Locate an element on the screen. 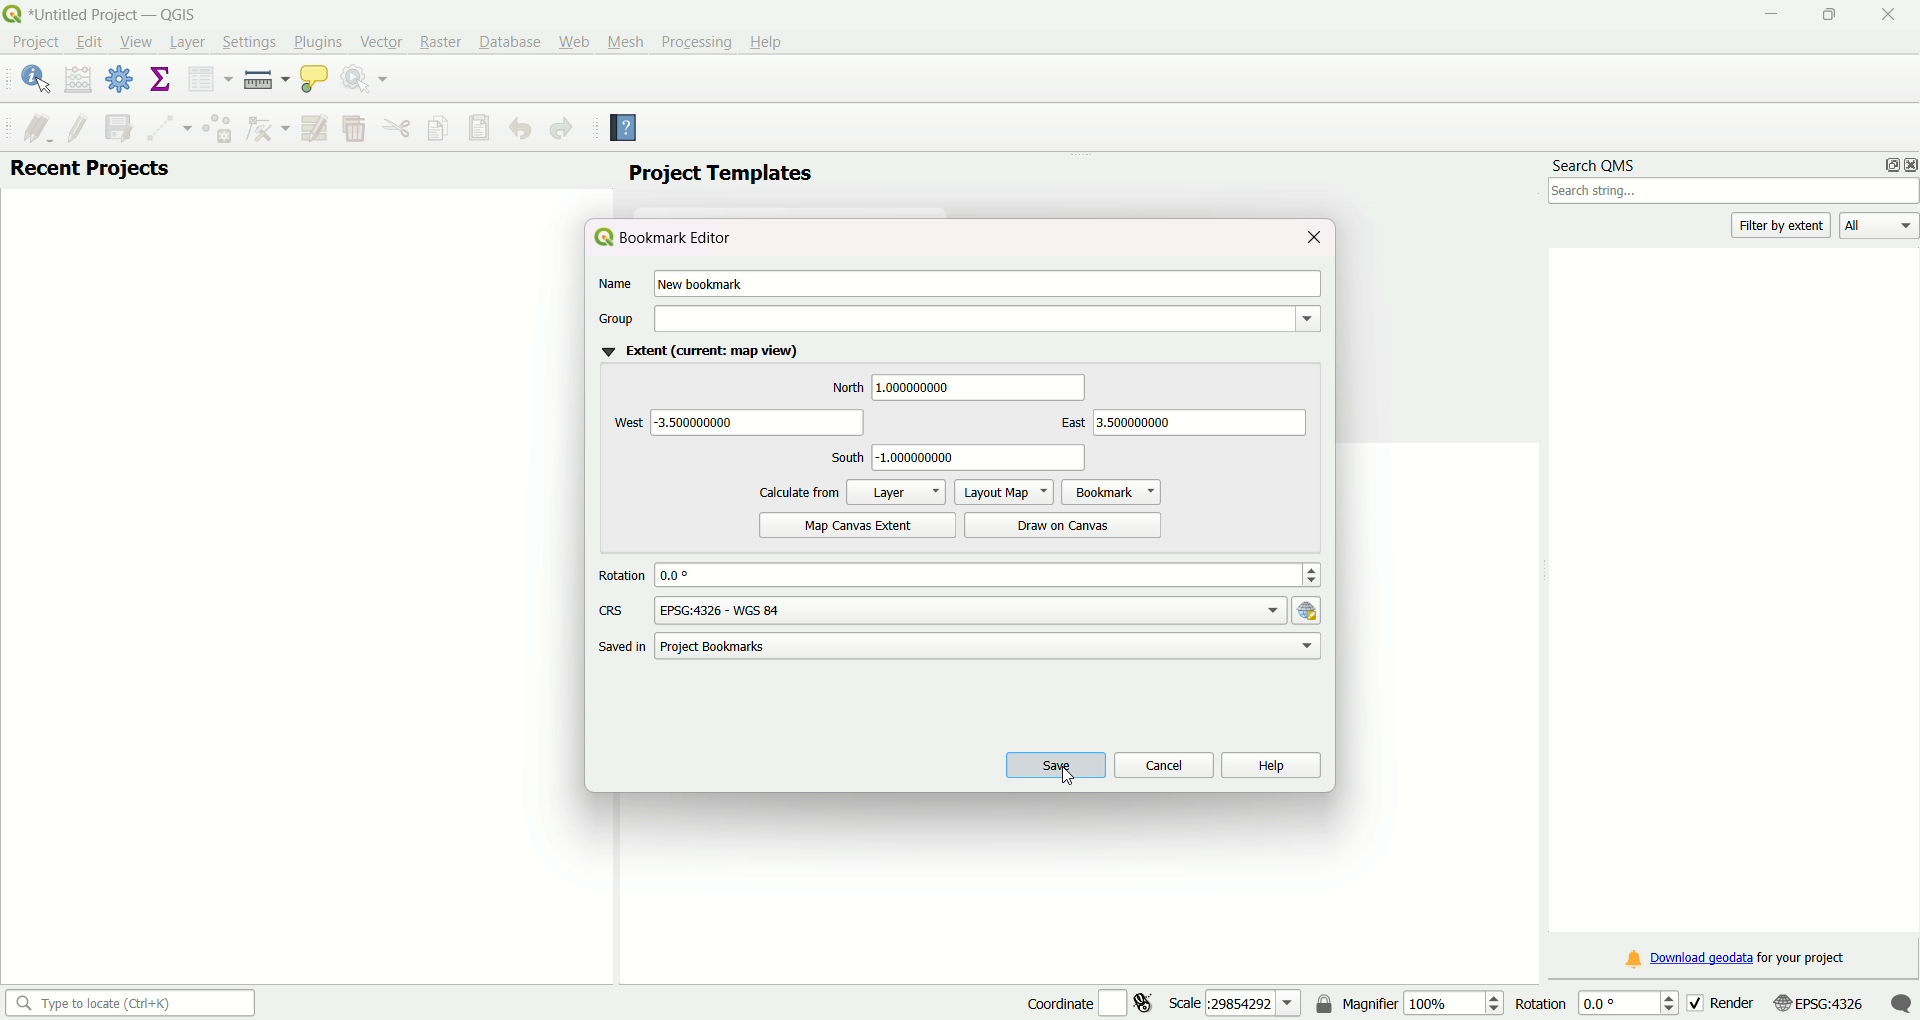  magnifier is located at coordinates (1423, 1002).